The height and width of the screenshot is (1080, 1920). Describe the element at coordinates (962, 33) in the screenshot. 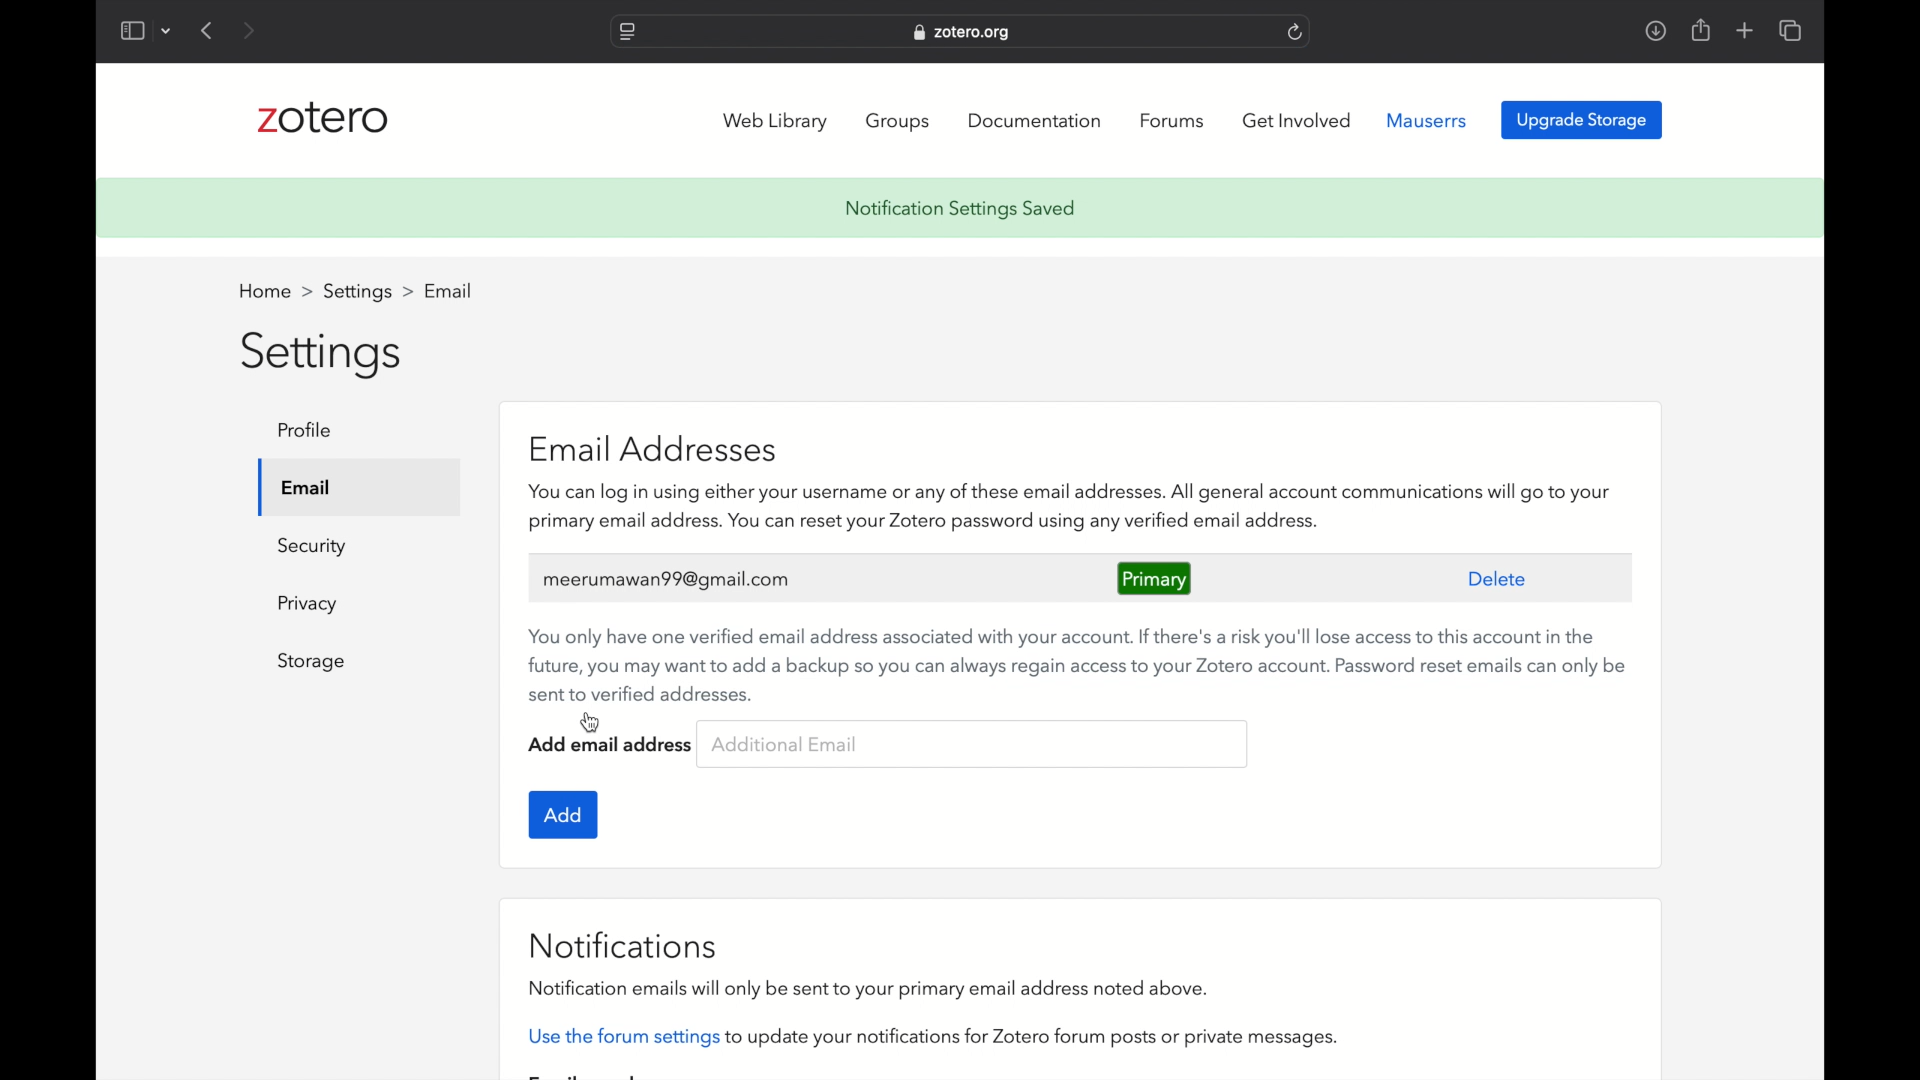

I see `website address` at that location.